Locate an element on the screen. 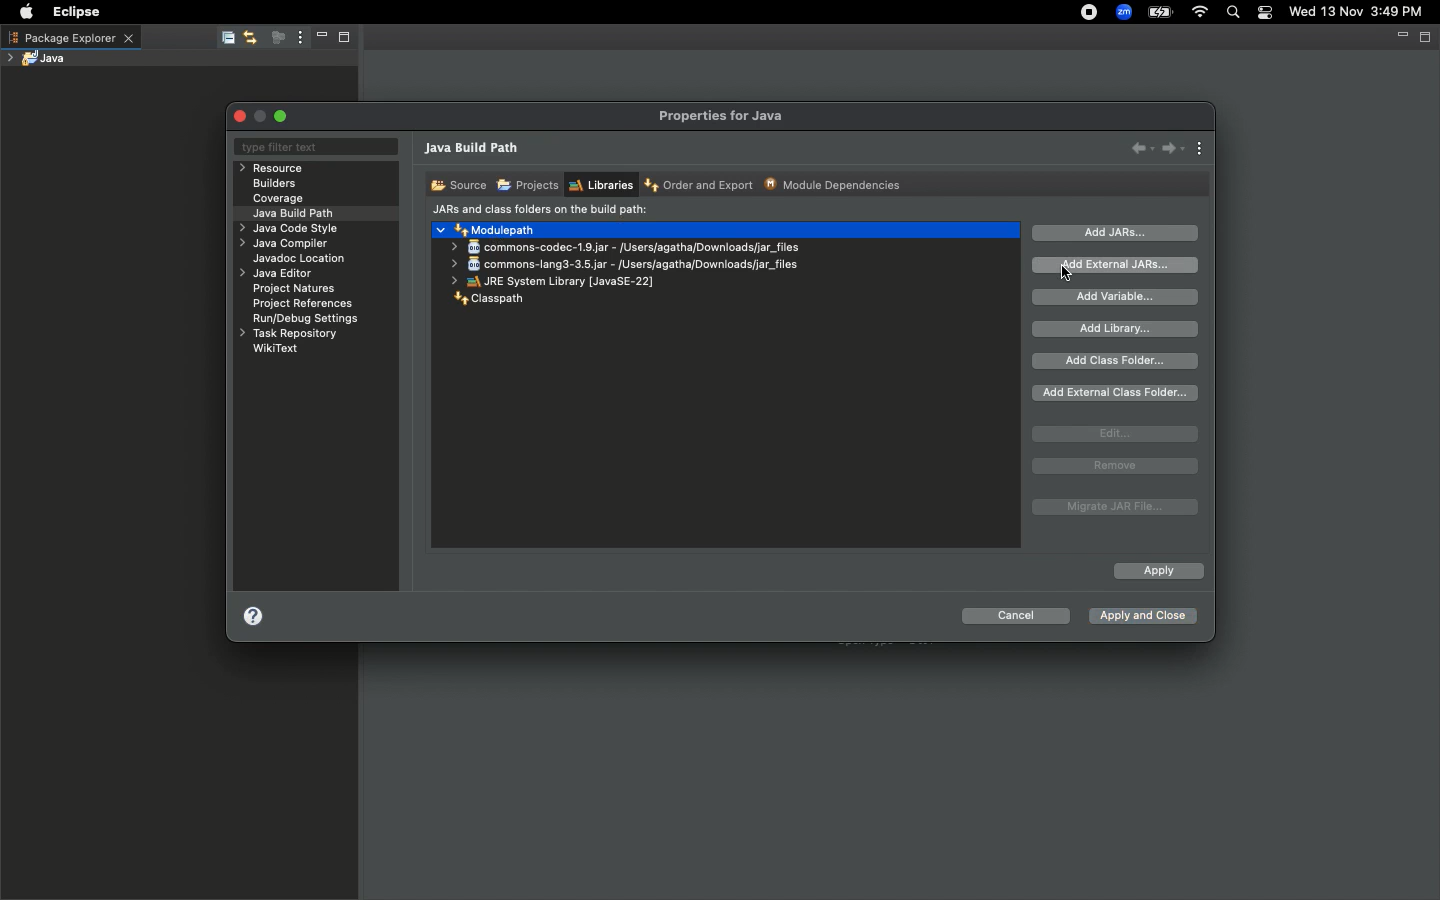  Apply and close is located at coordinates (1141, 618).